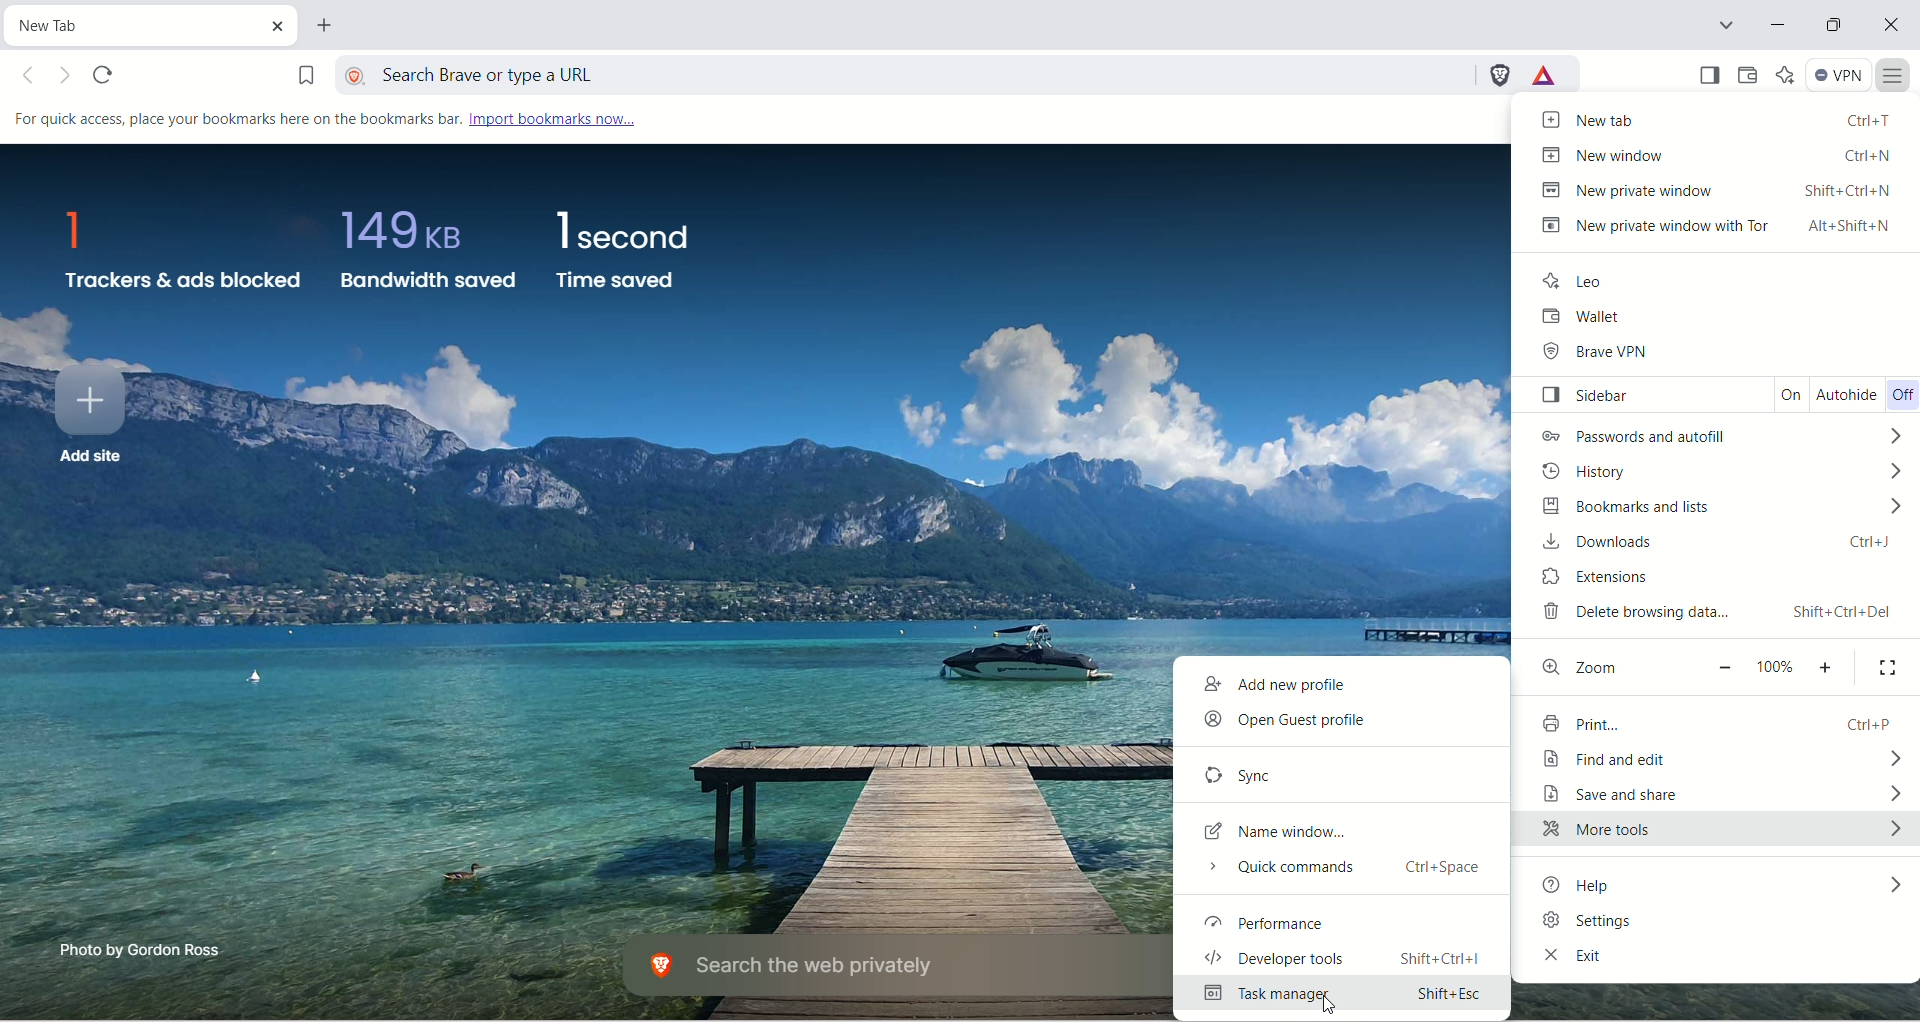  What do you see at coordinates (1339, 771) in the screenshot?
I see `sync` at bounding box center [1339, 771].